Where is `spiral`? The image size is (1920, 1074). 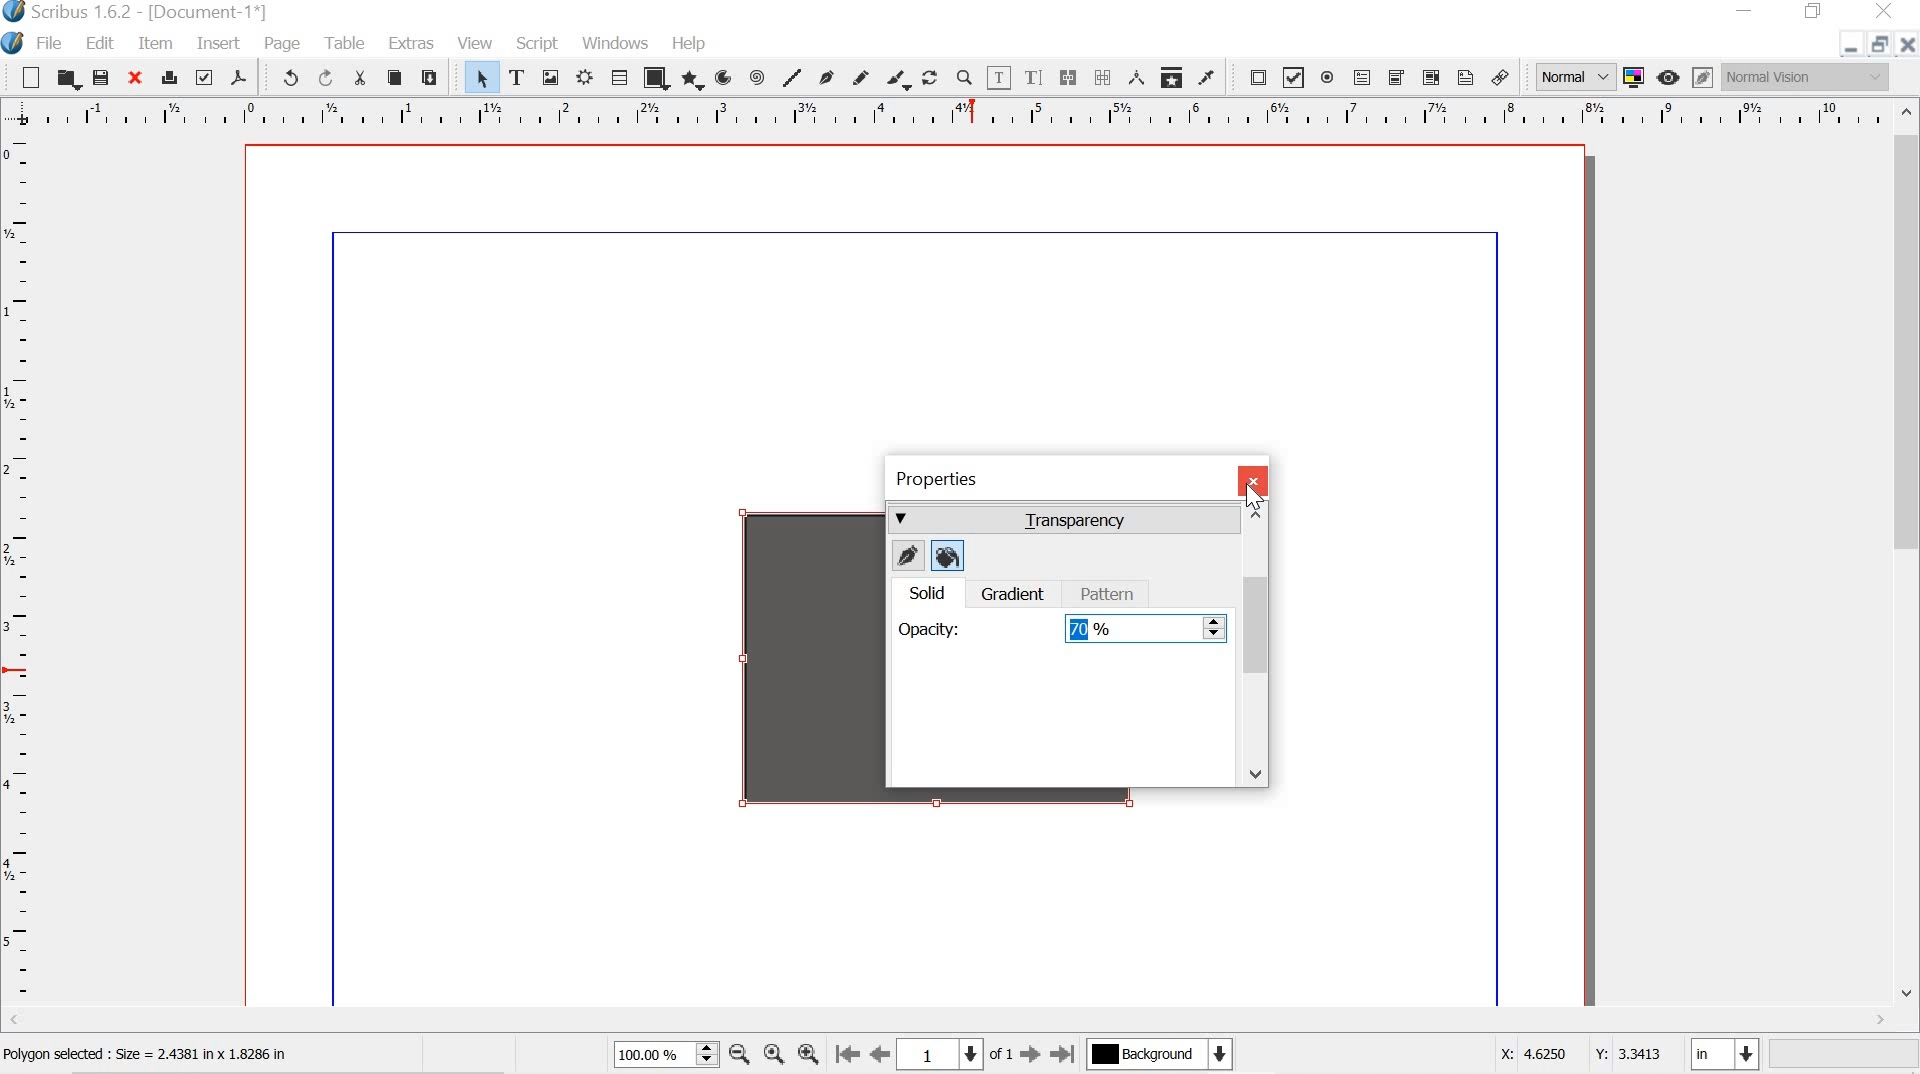 spiral is located at coordinates (756, 77).